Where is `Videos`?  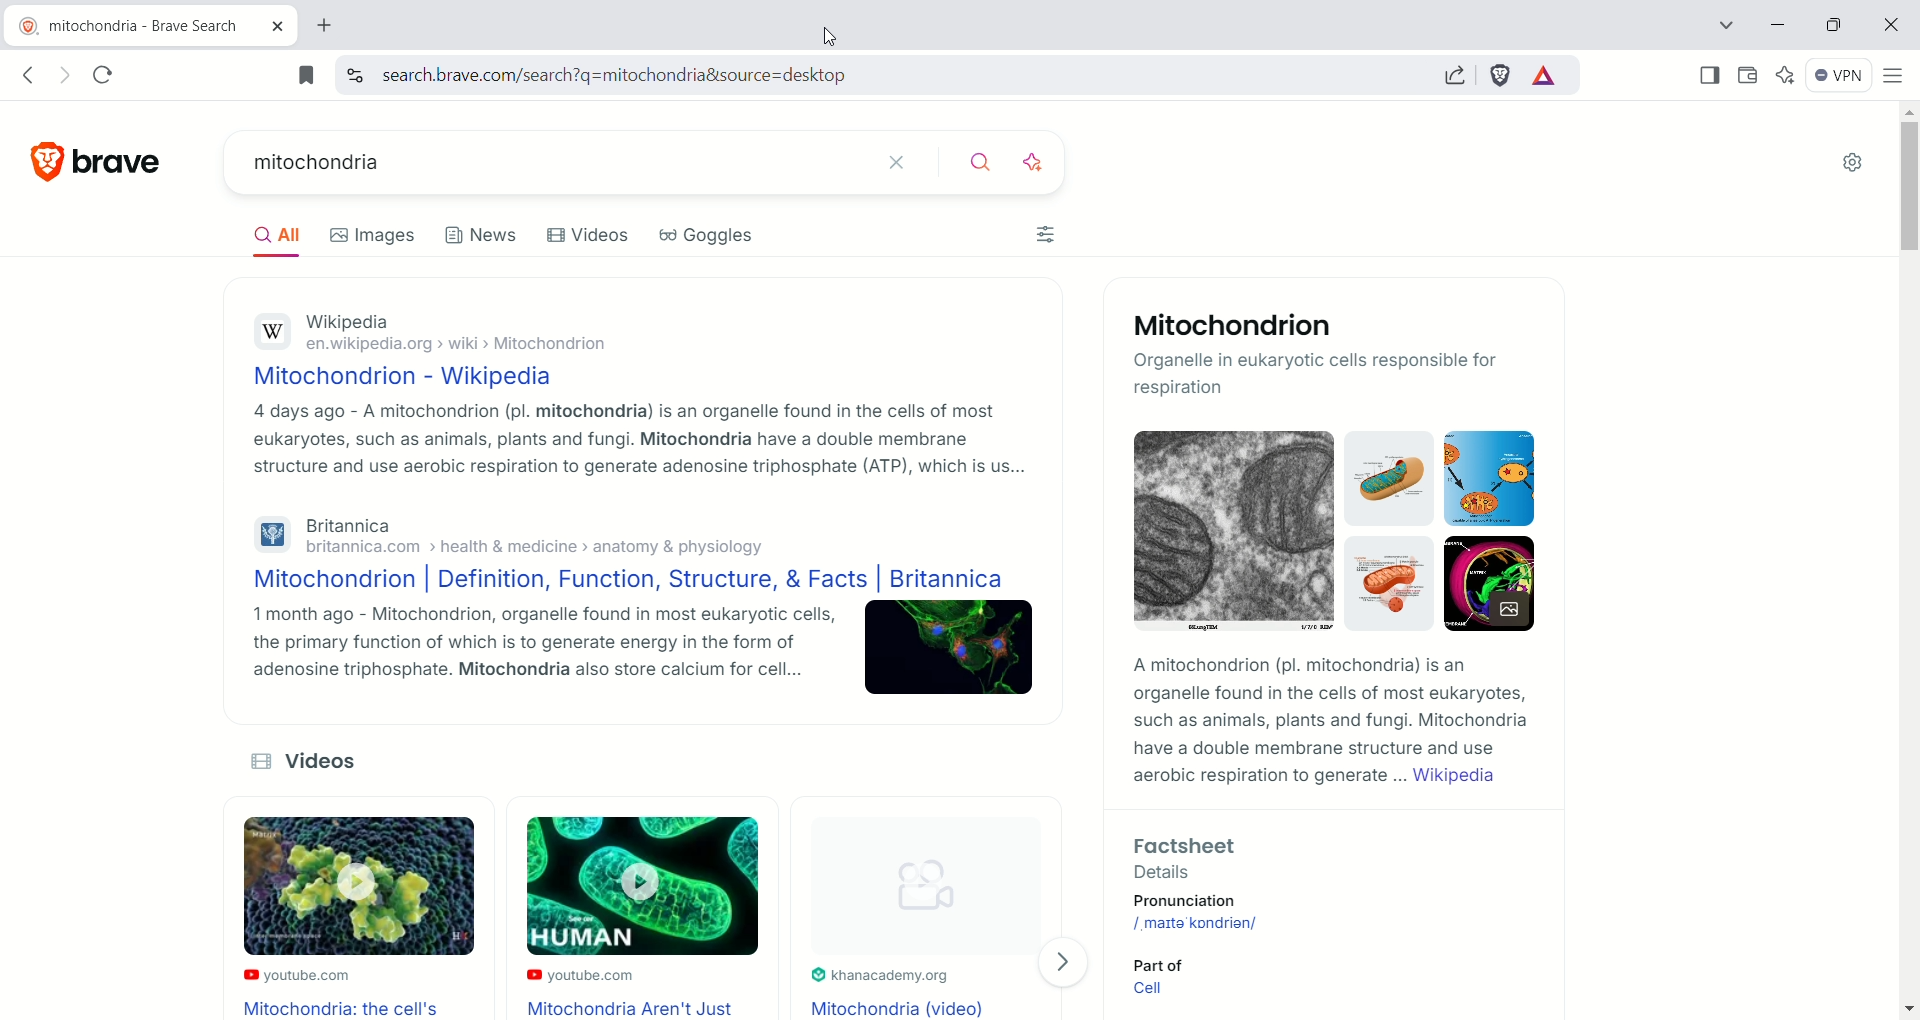 Videos is located at coordinates (322, 761).